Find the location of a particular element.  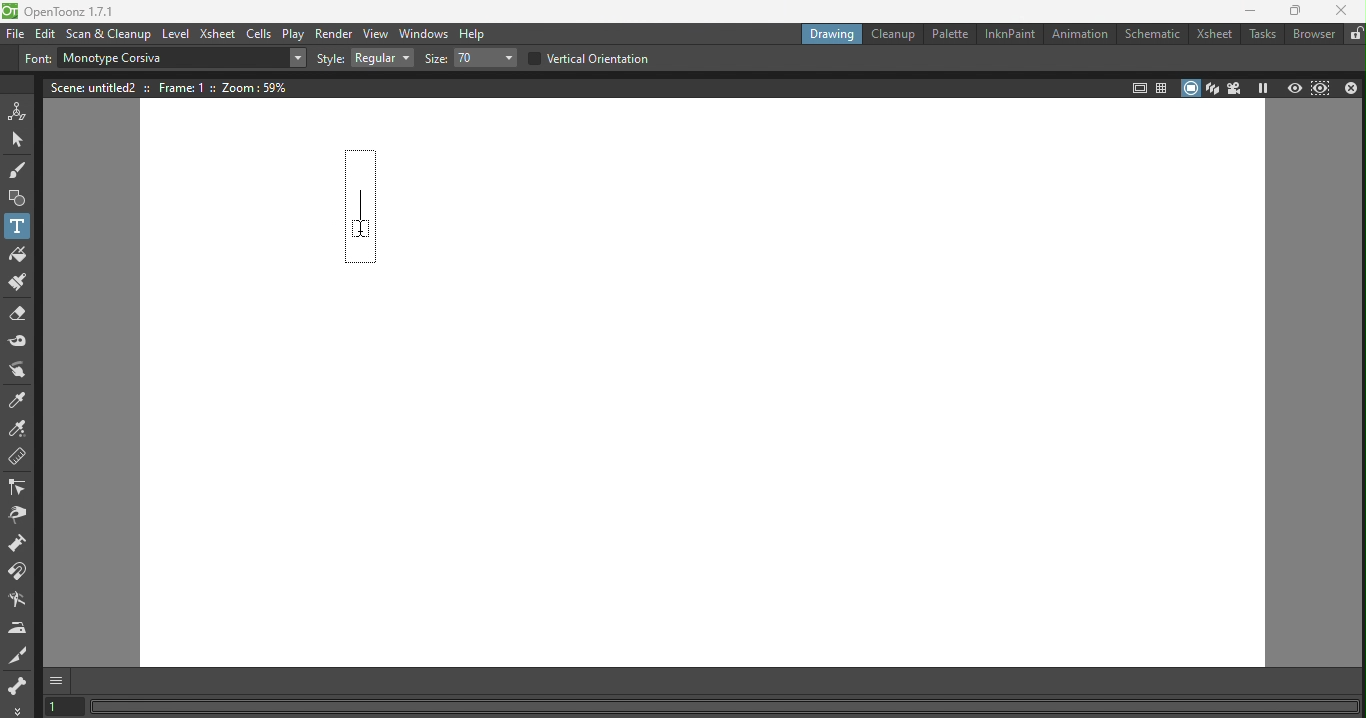

Field guide is located at coordinates (1160, 87).